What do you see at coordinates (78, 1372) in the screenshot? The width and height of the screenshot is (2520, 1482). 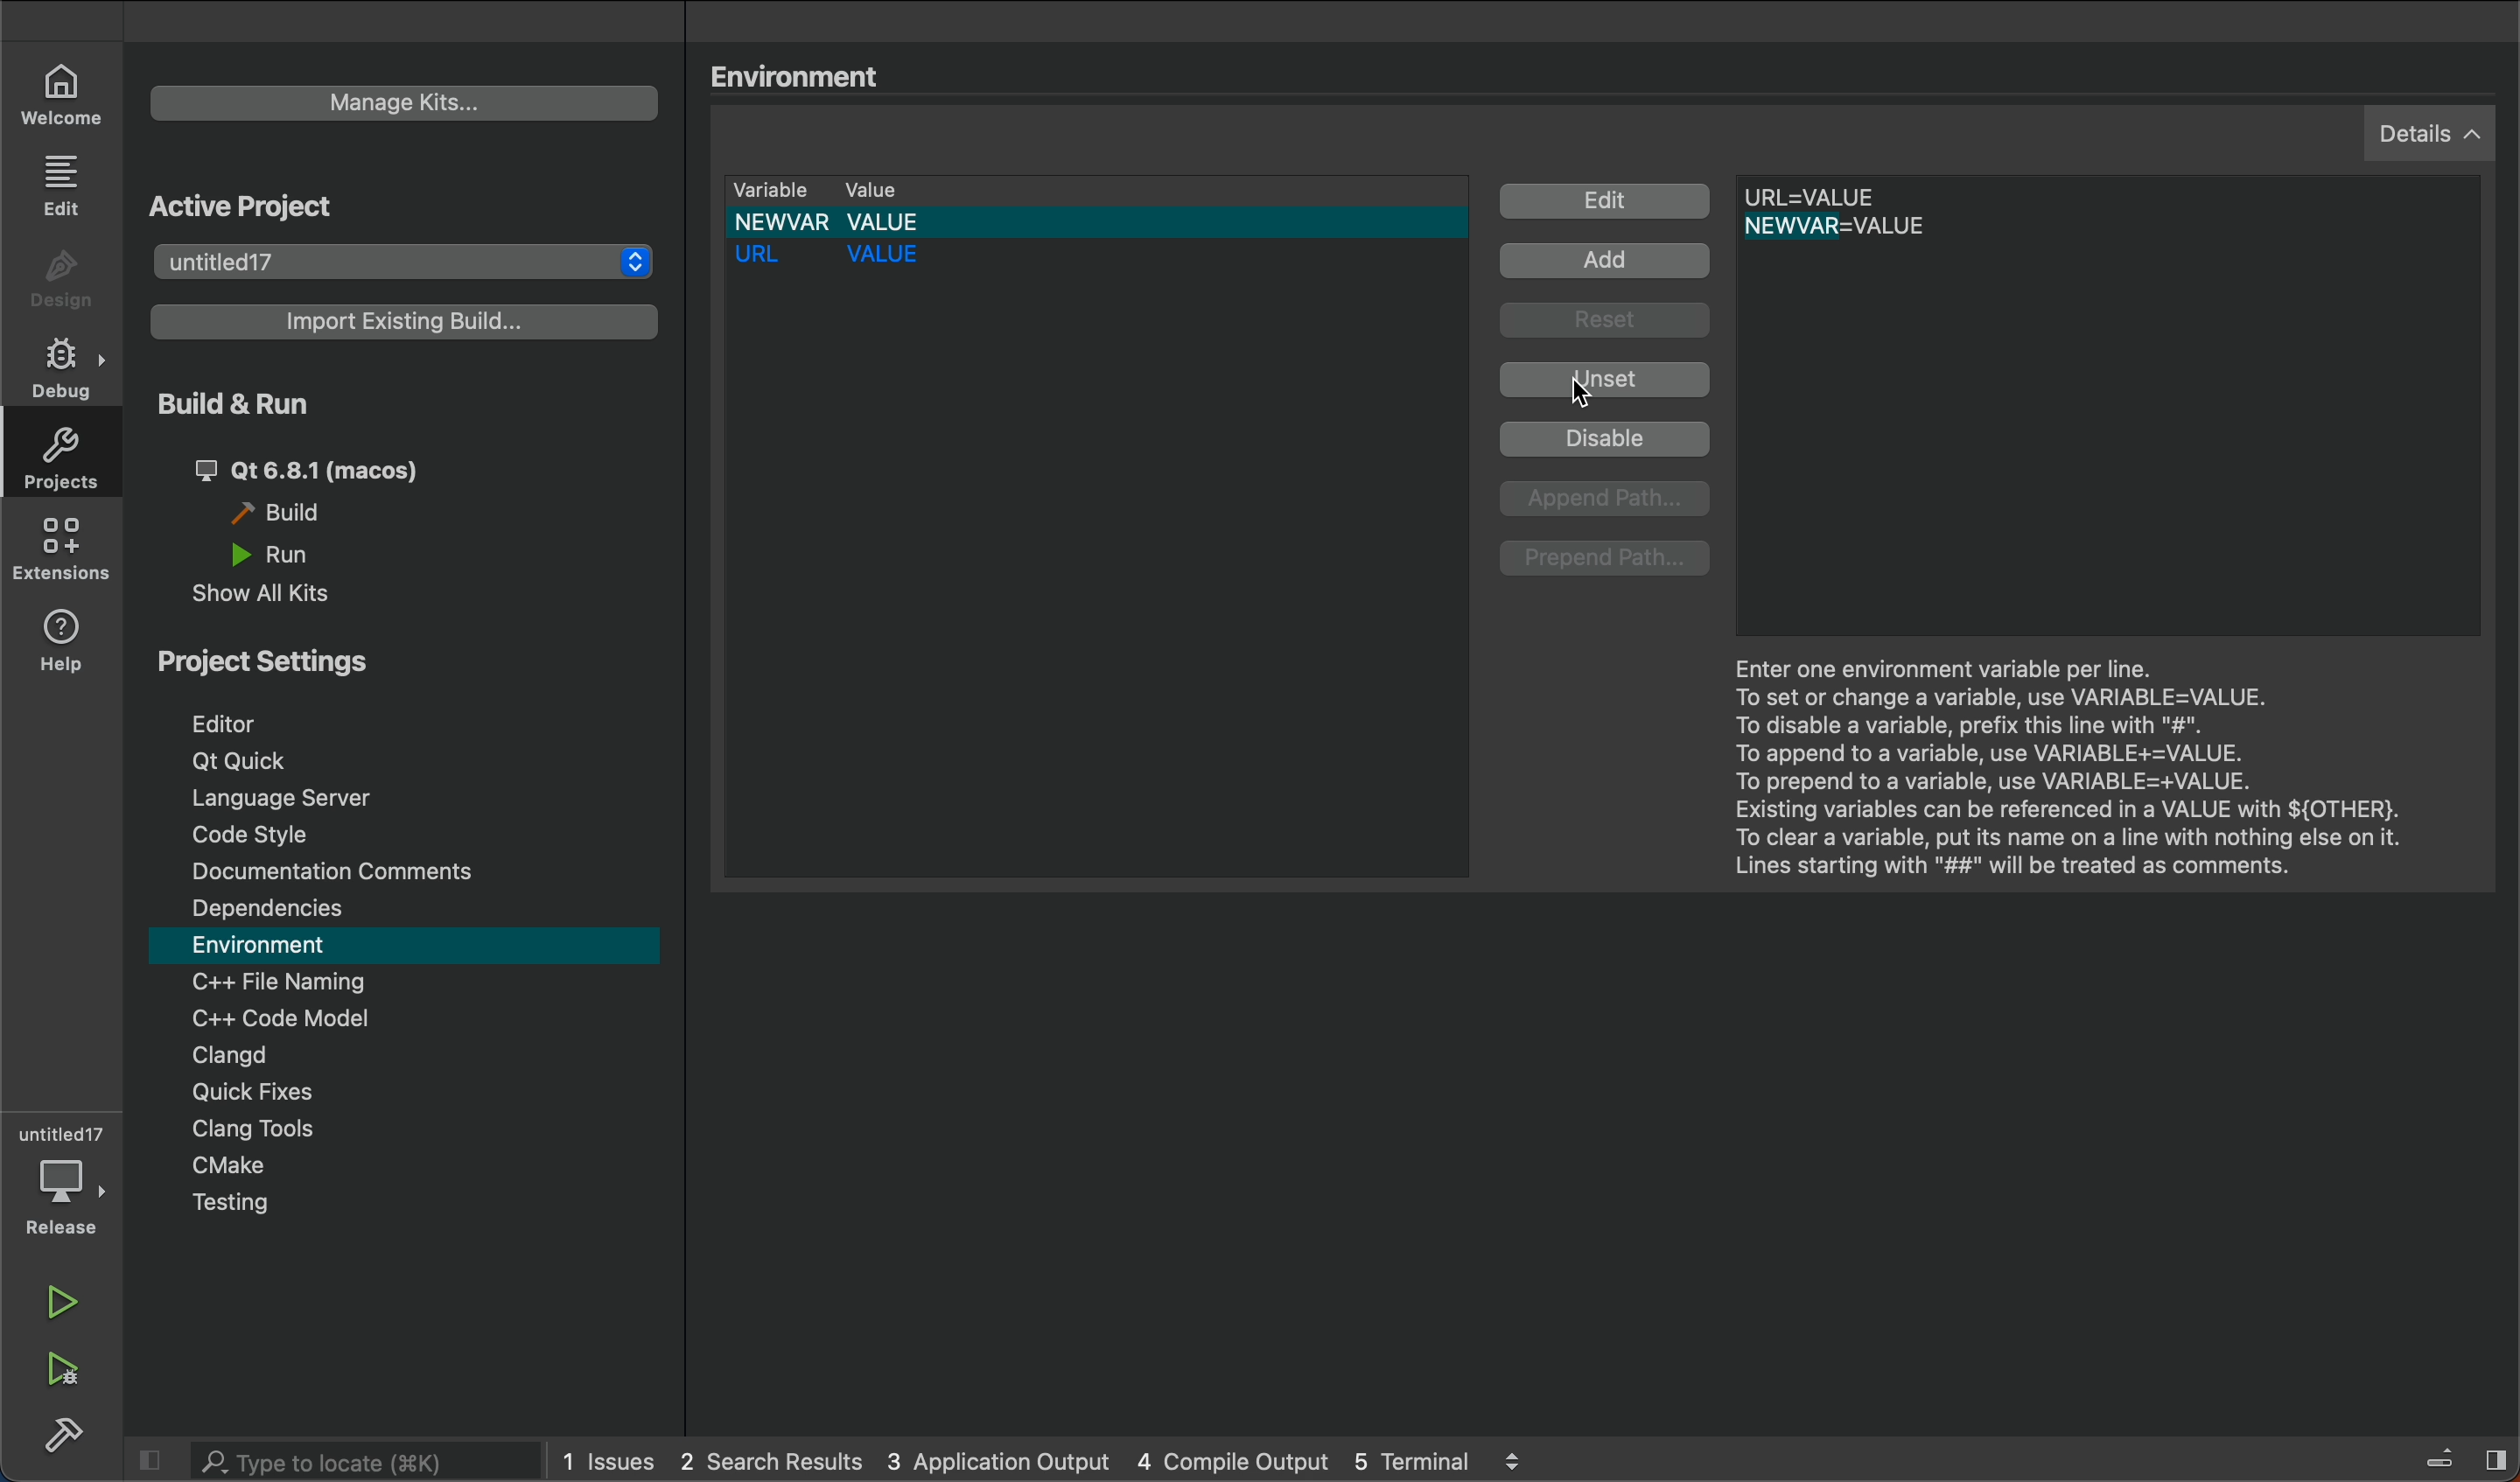 I see `run and debug` at bounding box center [78, 1372].